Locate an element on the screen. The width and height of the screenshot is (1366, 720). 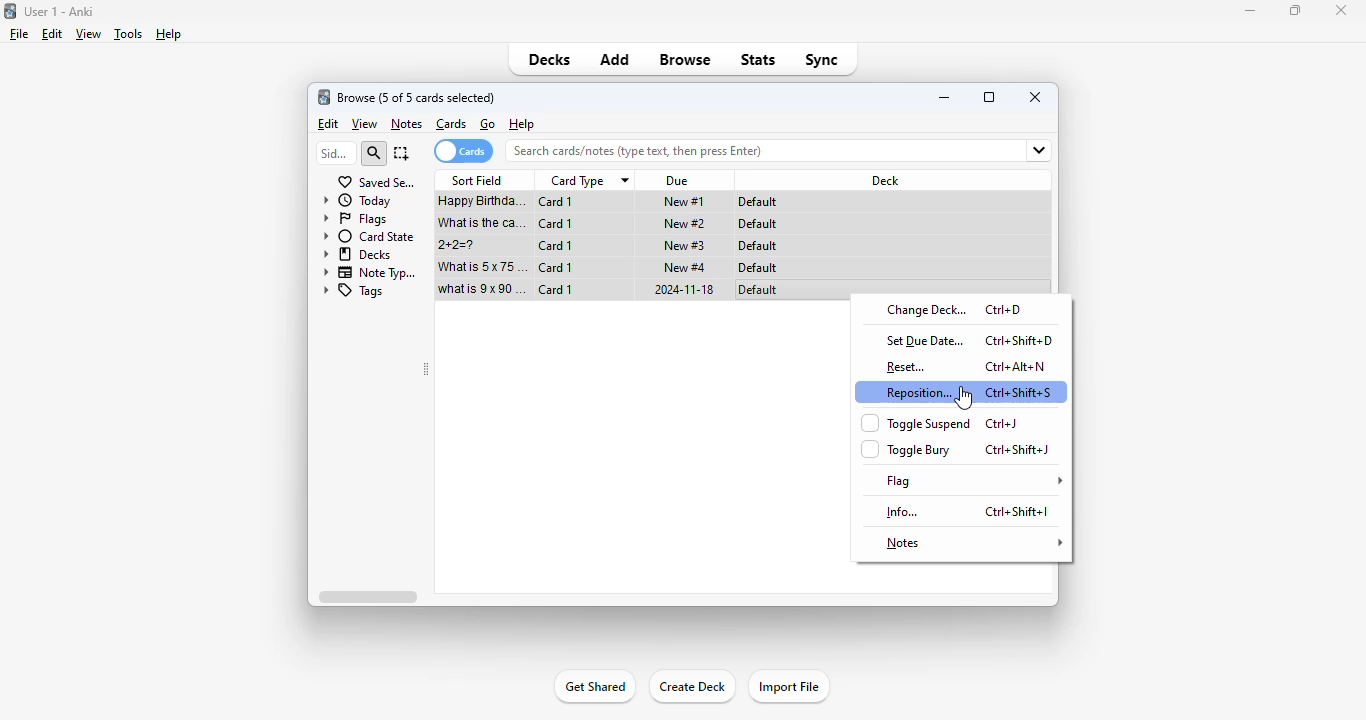
toggle sidebar is located at coordinates (426, 369).